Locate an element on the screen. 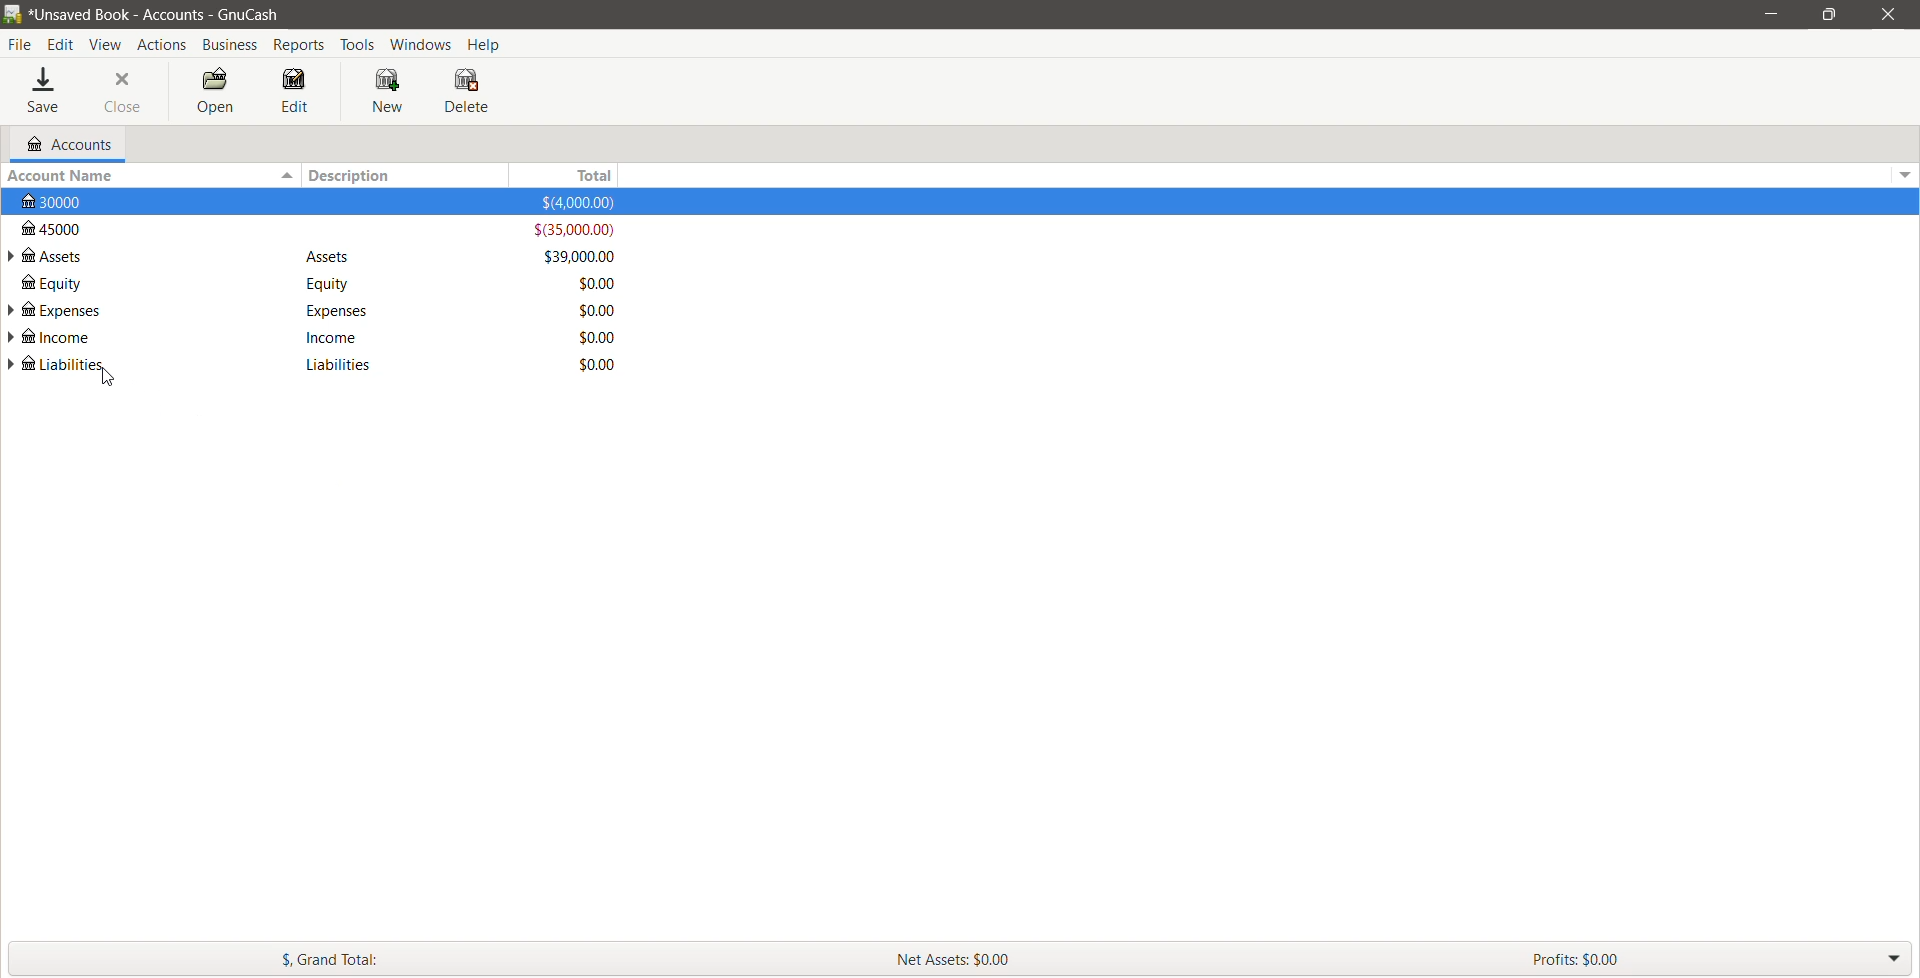  Current Book Name - Accounts - Application Name is located at coordinates (169, 14).